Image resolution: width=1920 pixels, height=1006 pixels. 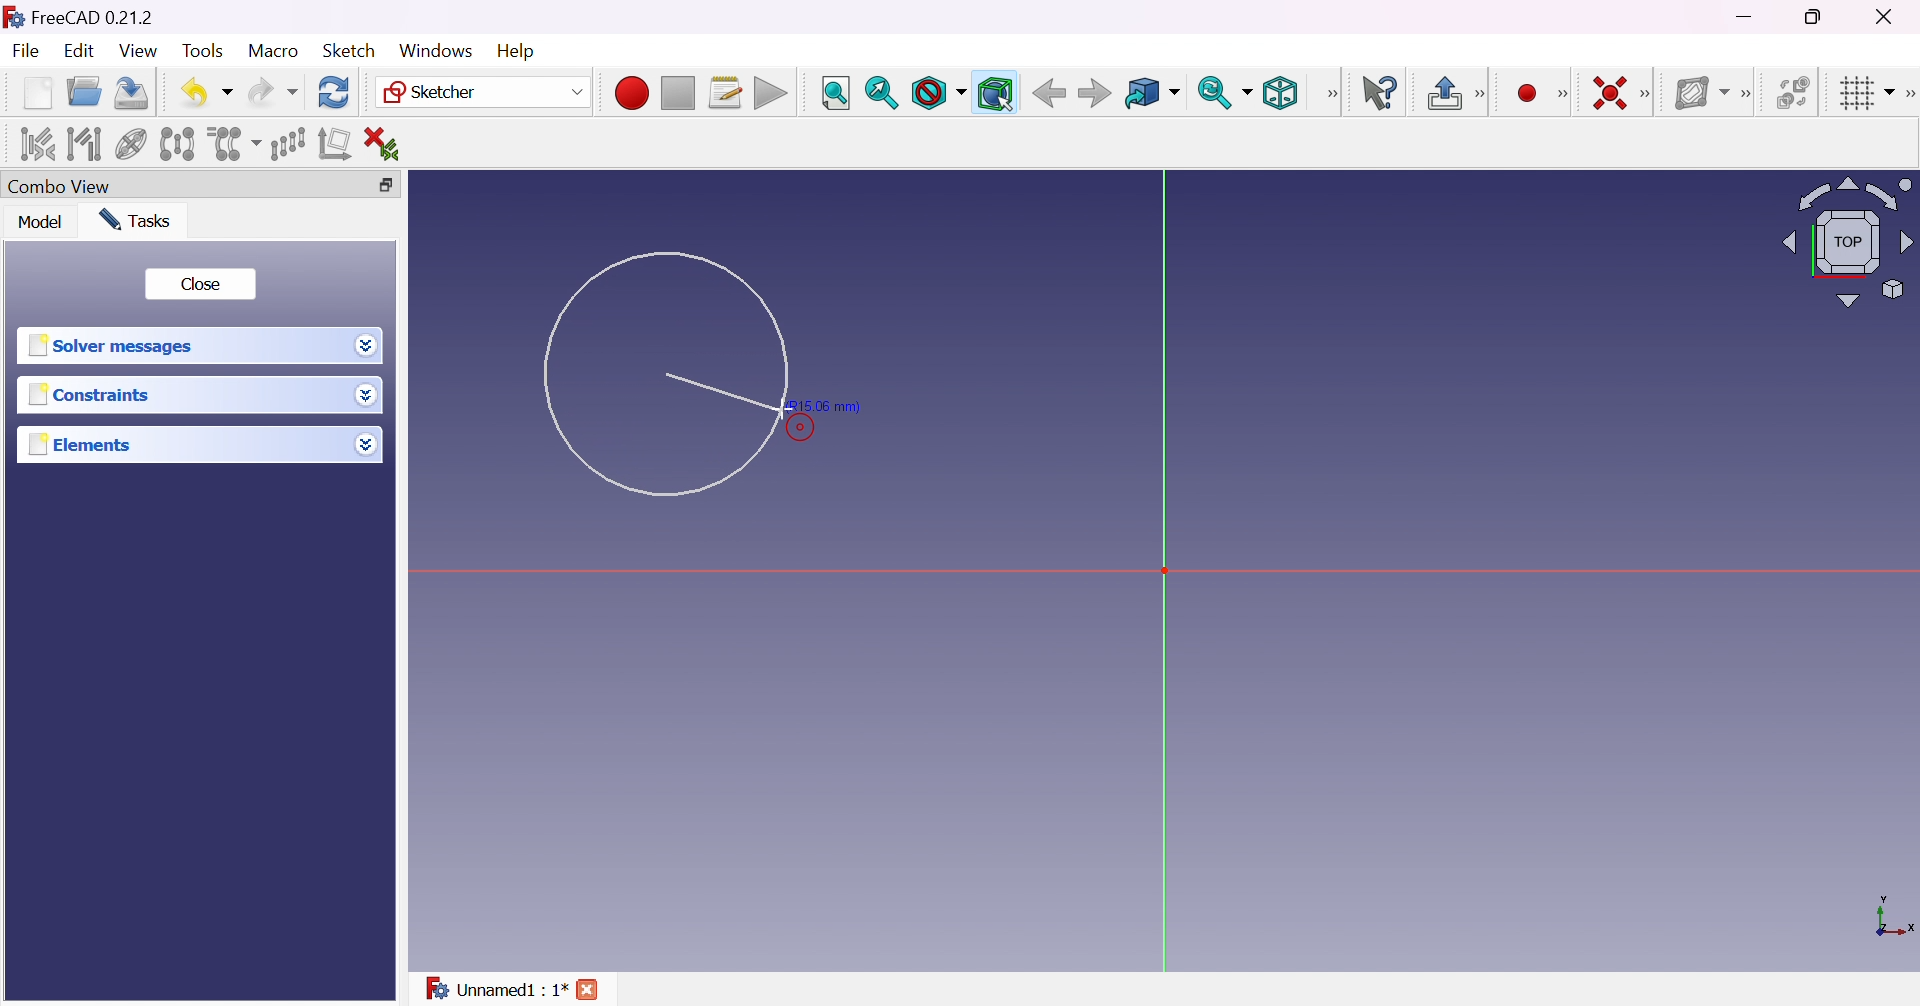 I want to click on File, so click(x=28, y=53).